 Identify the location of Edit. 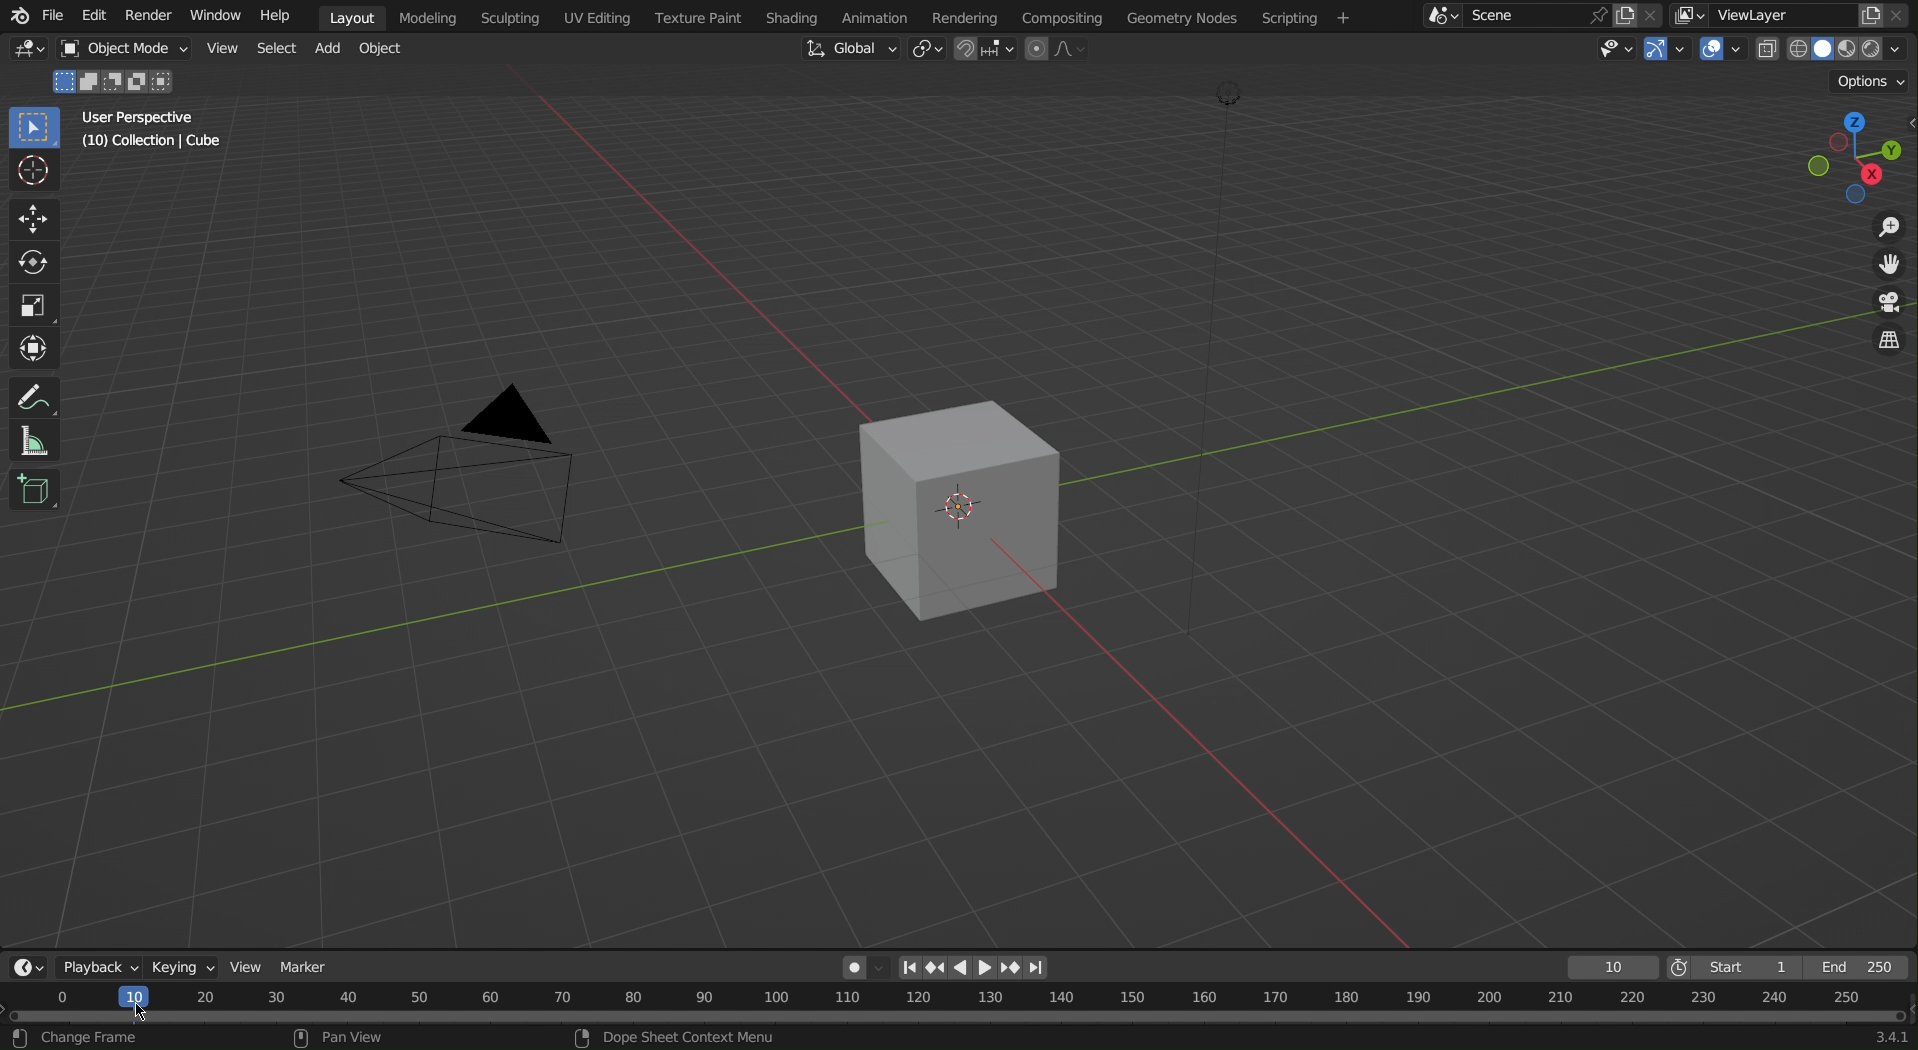
(96, 16).